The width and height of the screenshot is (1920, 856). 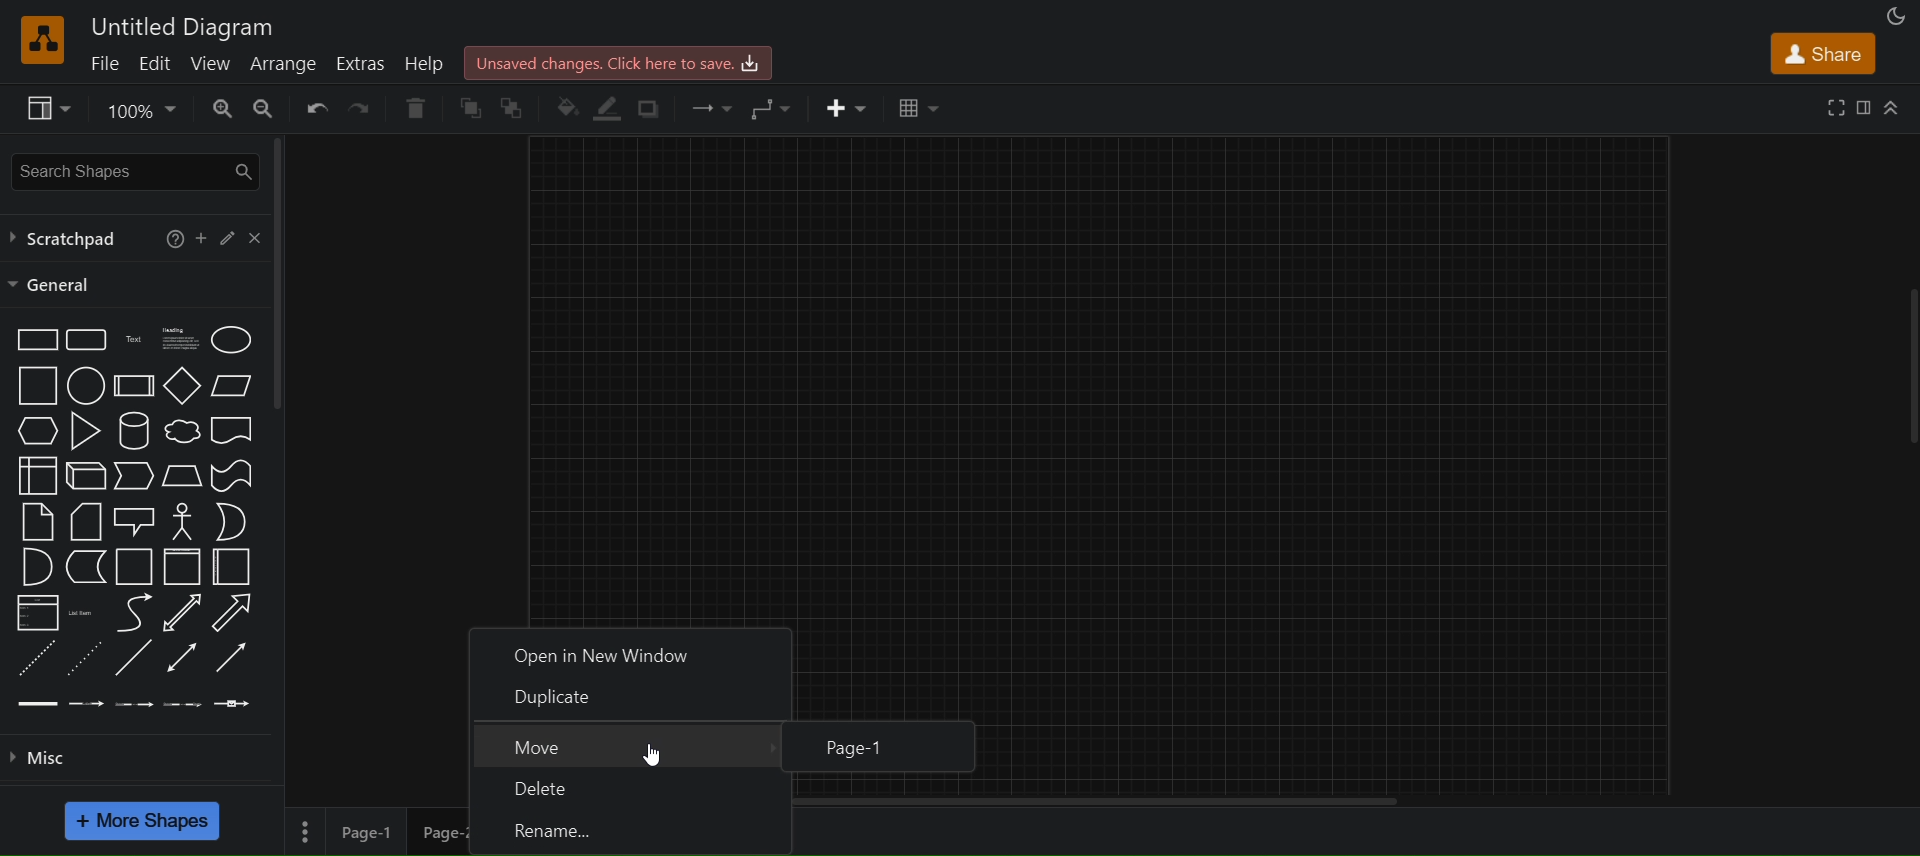 I want to click on cube, so click(x=83, y=476).